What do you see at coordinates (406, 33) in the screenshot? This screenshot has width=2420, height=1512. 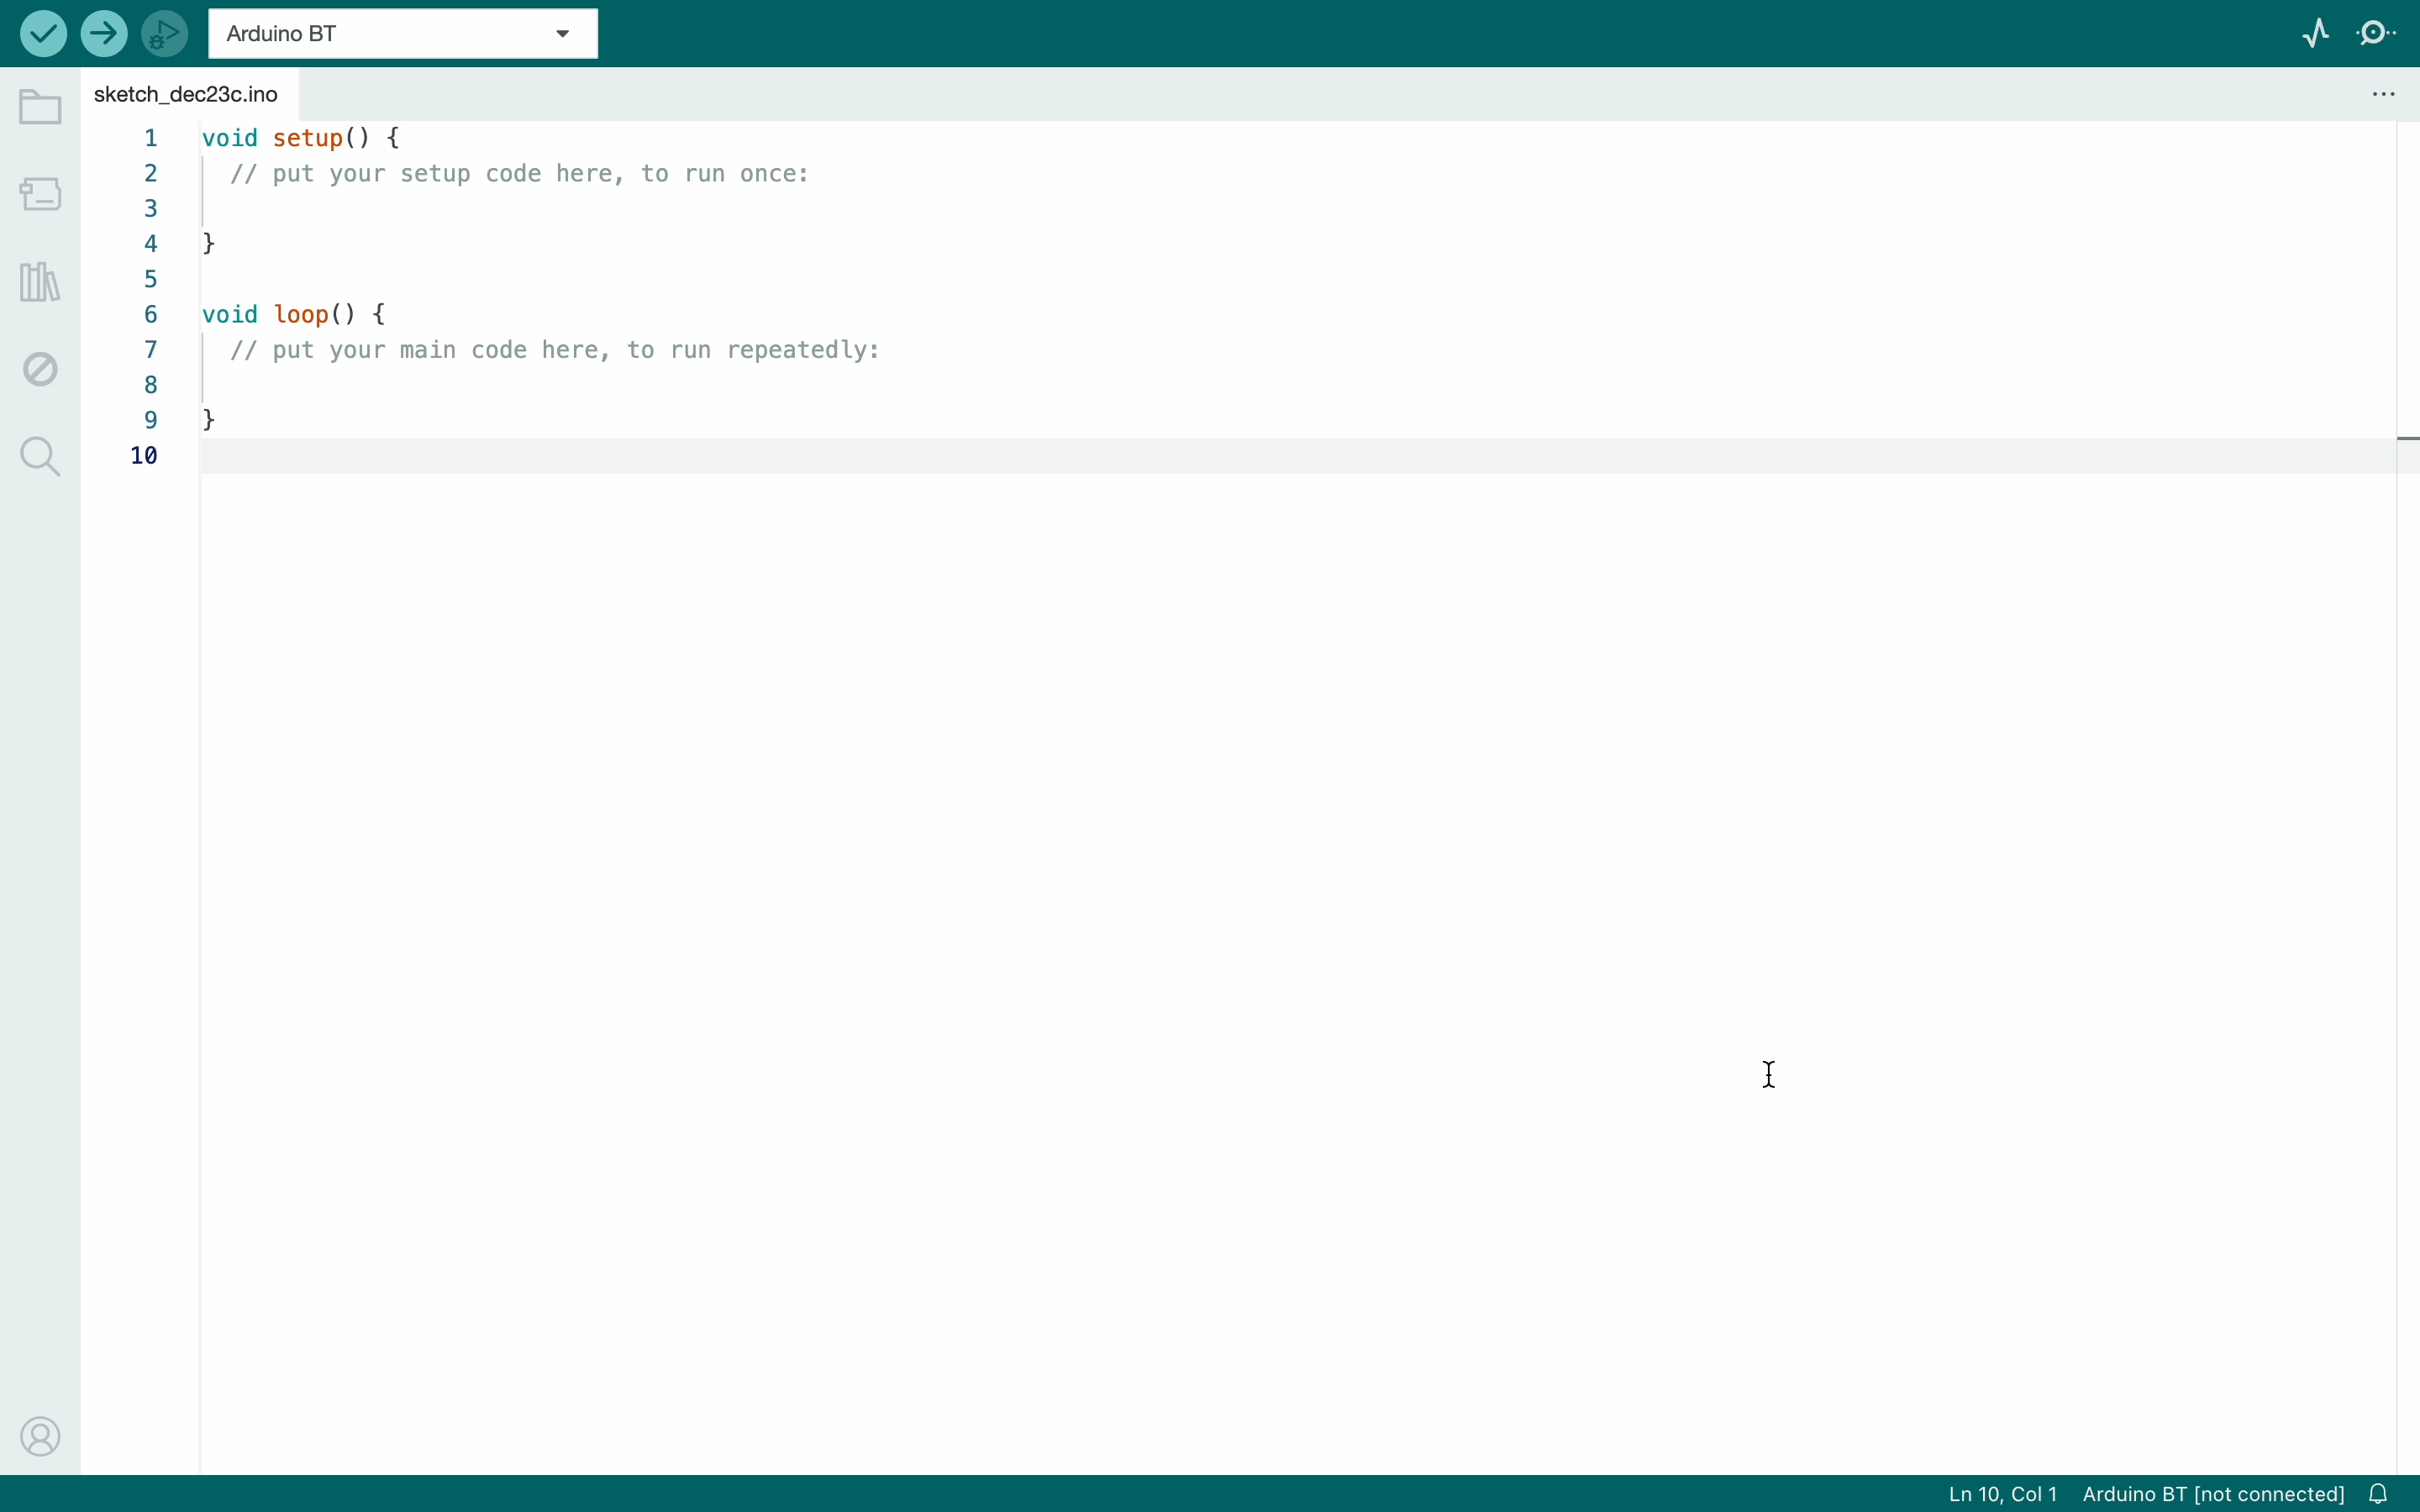 I see `board selecter` at bounding box center [406, 33].